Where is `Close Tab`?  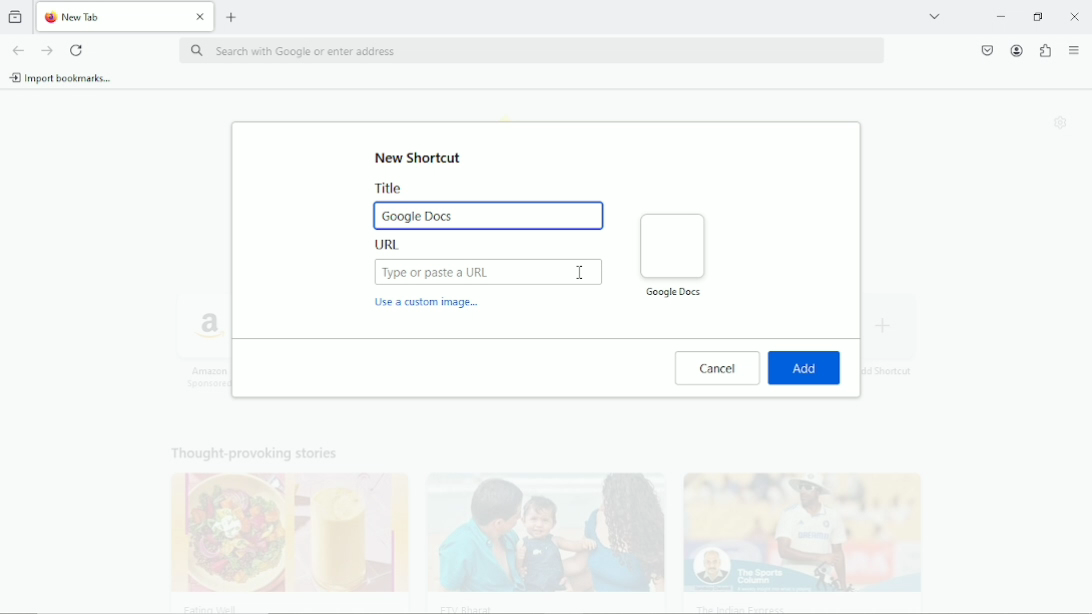
Close Tab is located at coordinates (201, 17).